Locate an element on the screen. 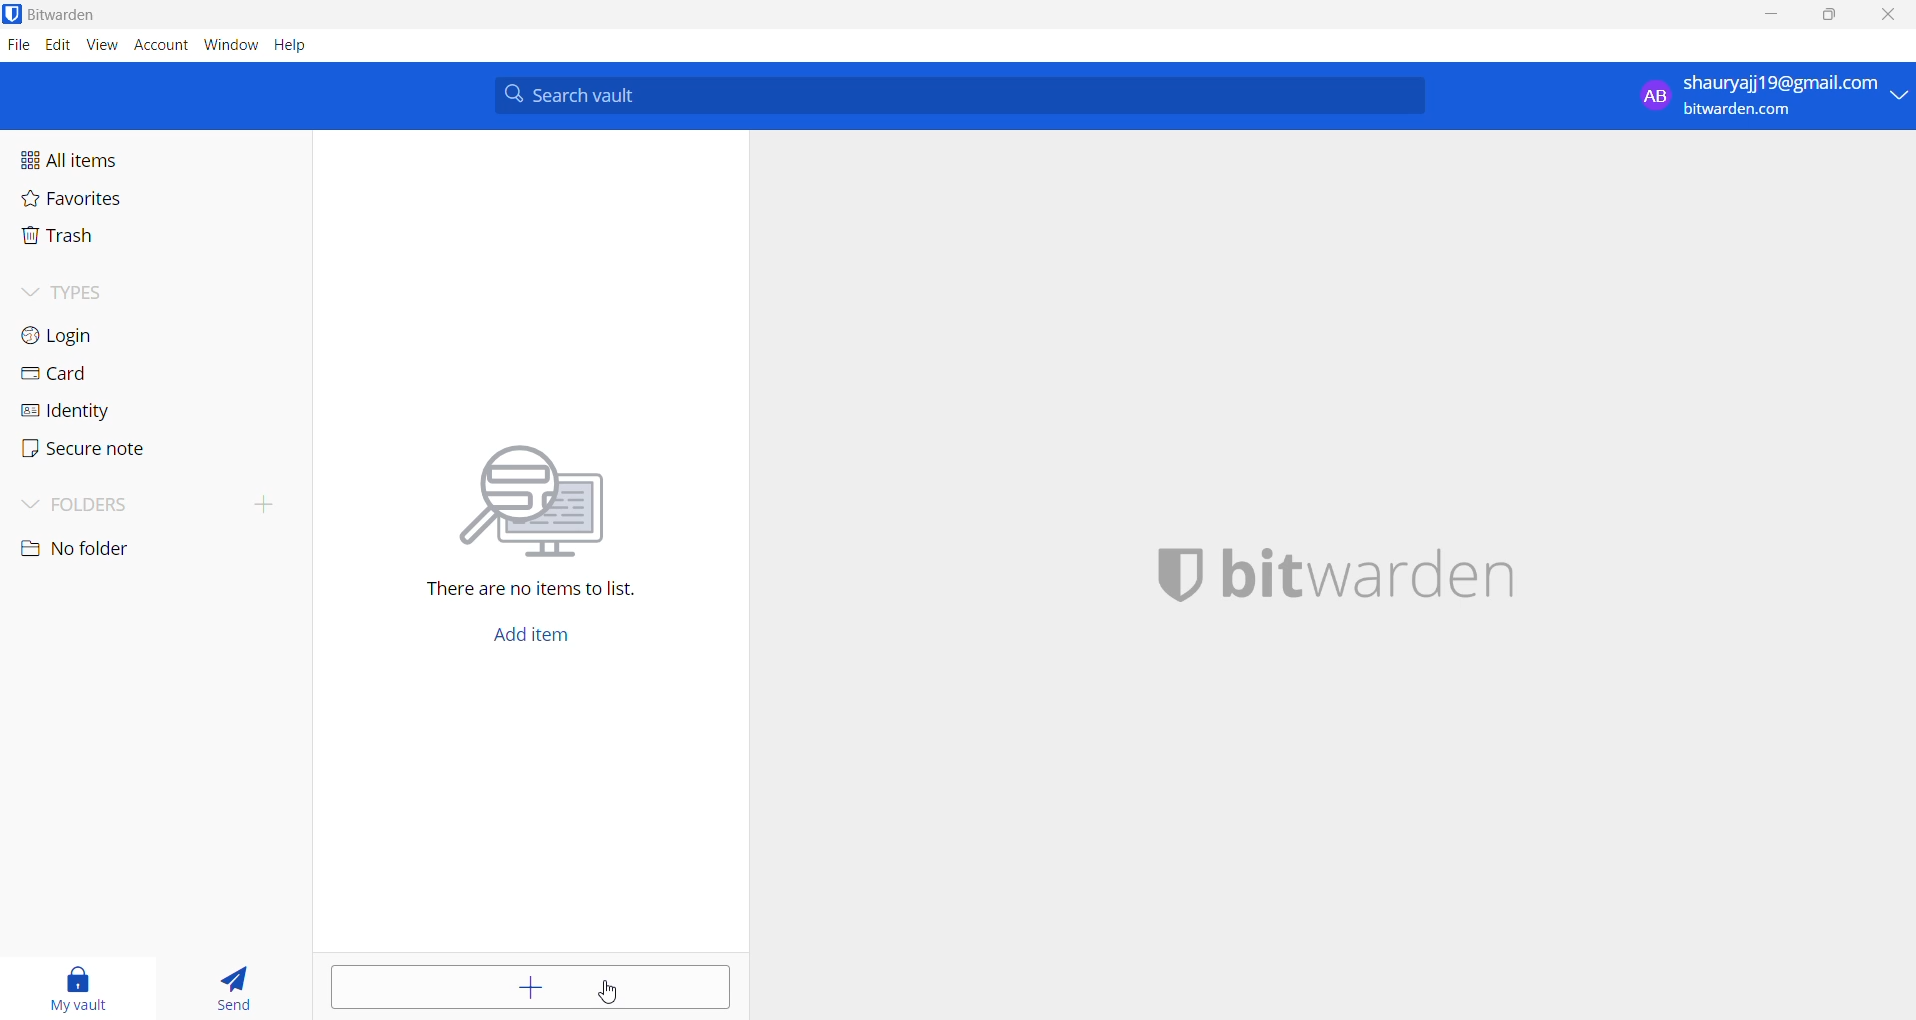  file is located at coordinates (16, 45).